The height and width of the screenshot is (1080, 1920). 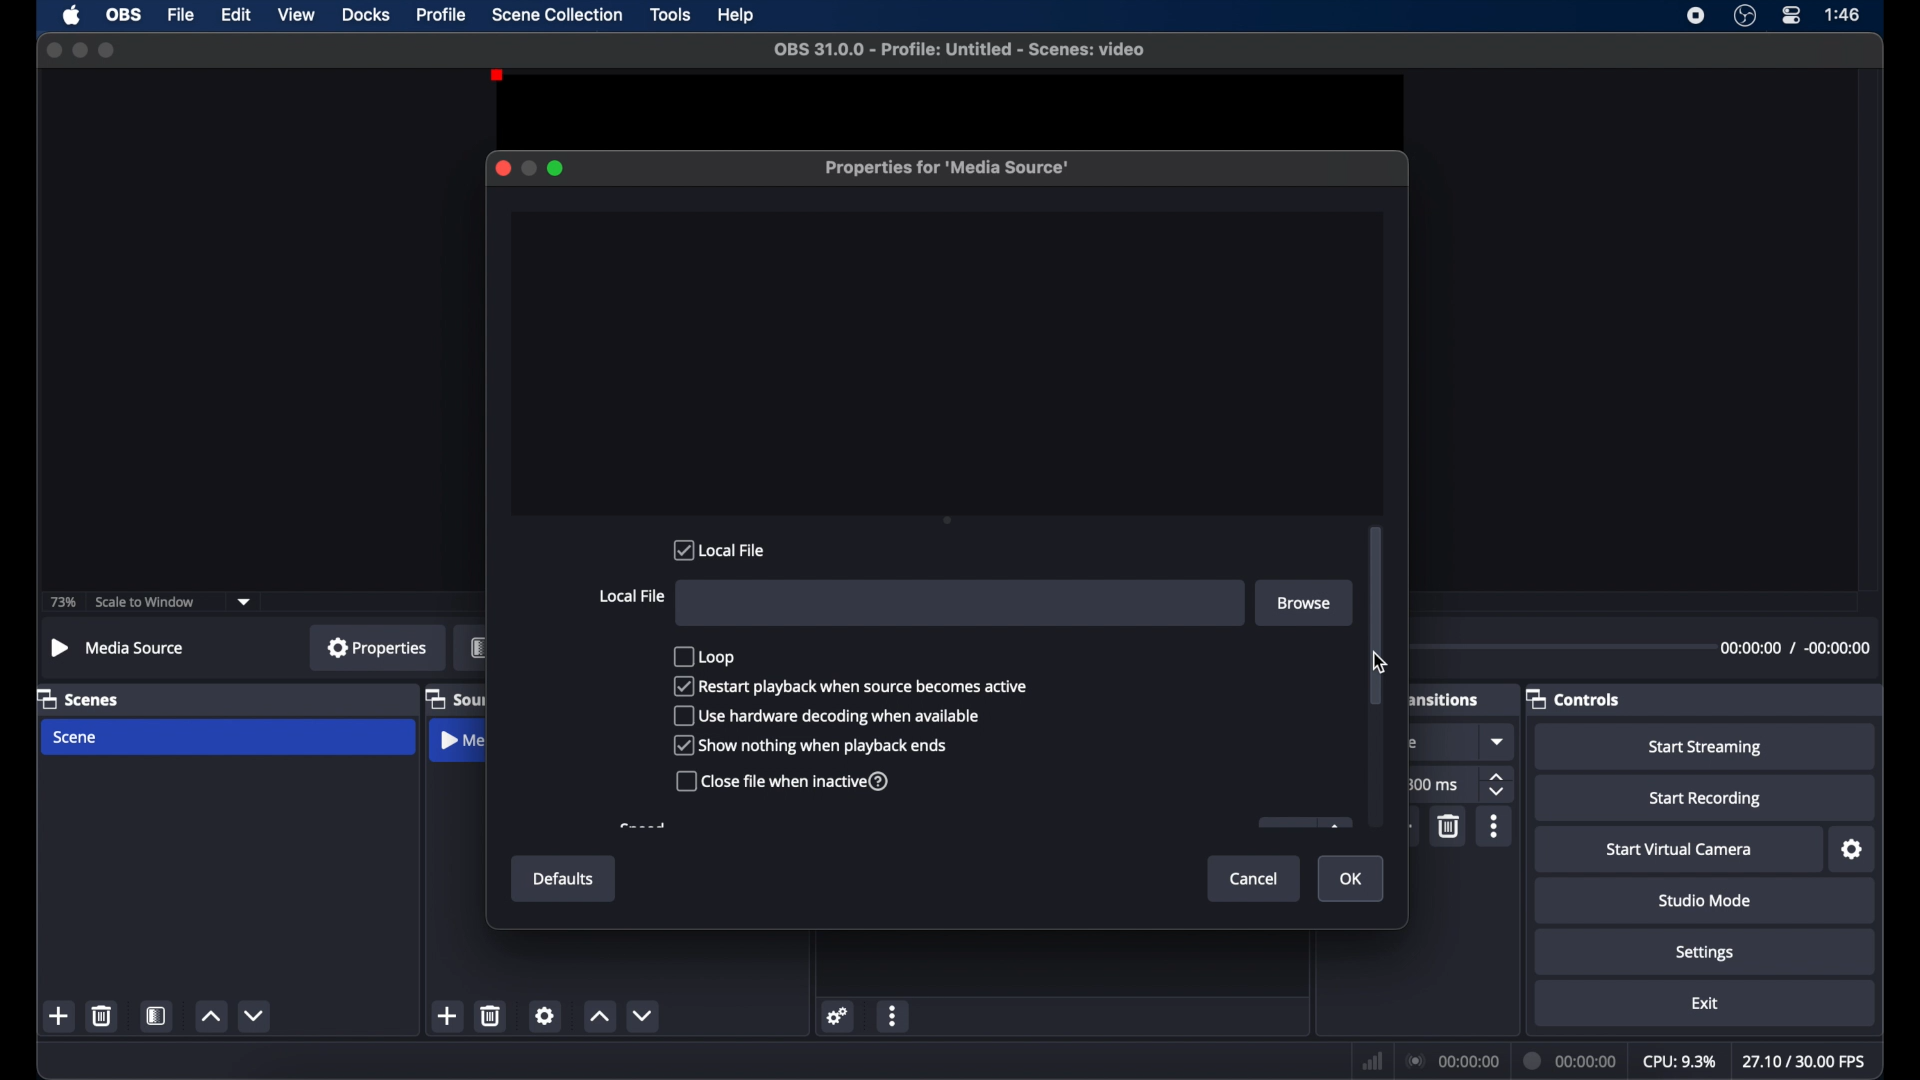 What do you see at coordinates (125, 15) in the screenshot?
I see `obs` at bounding box center [125, 15].